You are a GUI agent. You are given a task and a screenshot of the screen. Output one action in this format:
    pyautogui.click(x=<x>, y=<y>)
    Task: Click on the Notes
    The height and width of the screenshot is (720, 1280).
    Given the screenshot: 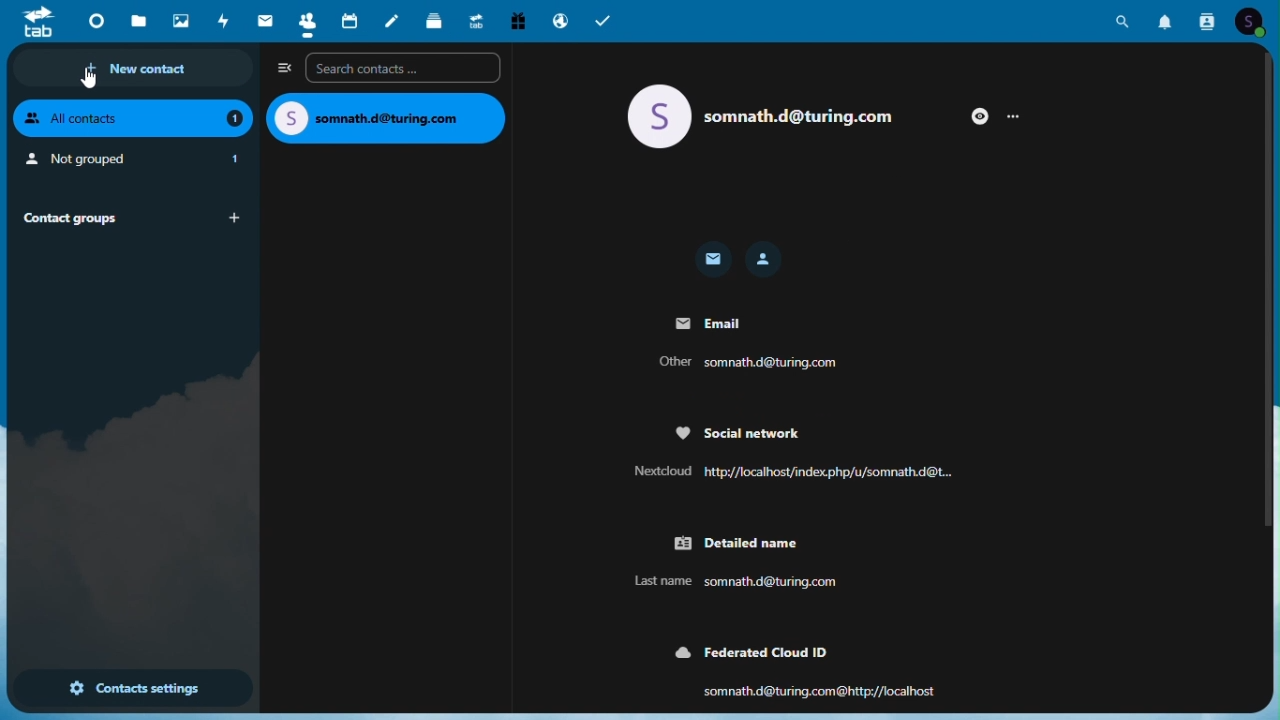 What is the action you would take?
    pyautogui.click(x=395, y=23)
    